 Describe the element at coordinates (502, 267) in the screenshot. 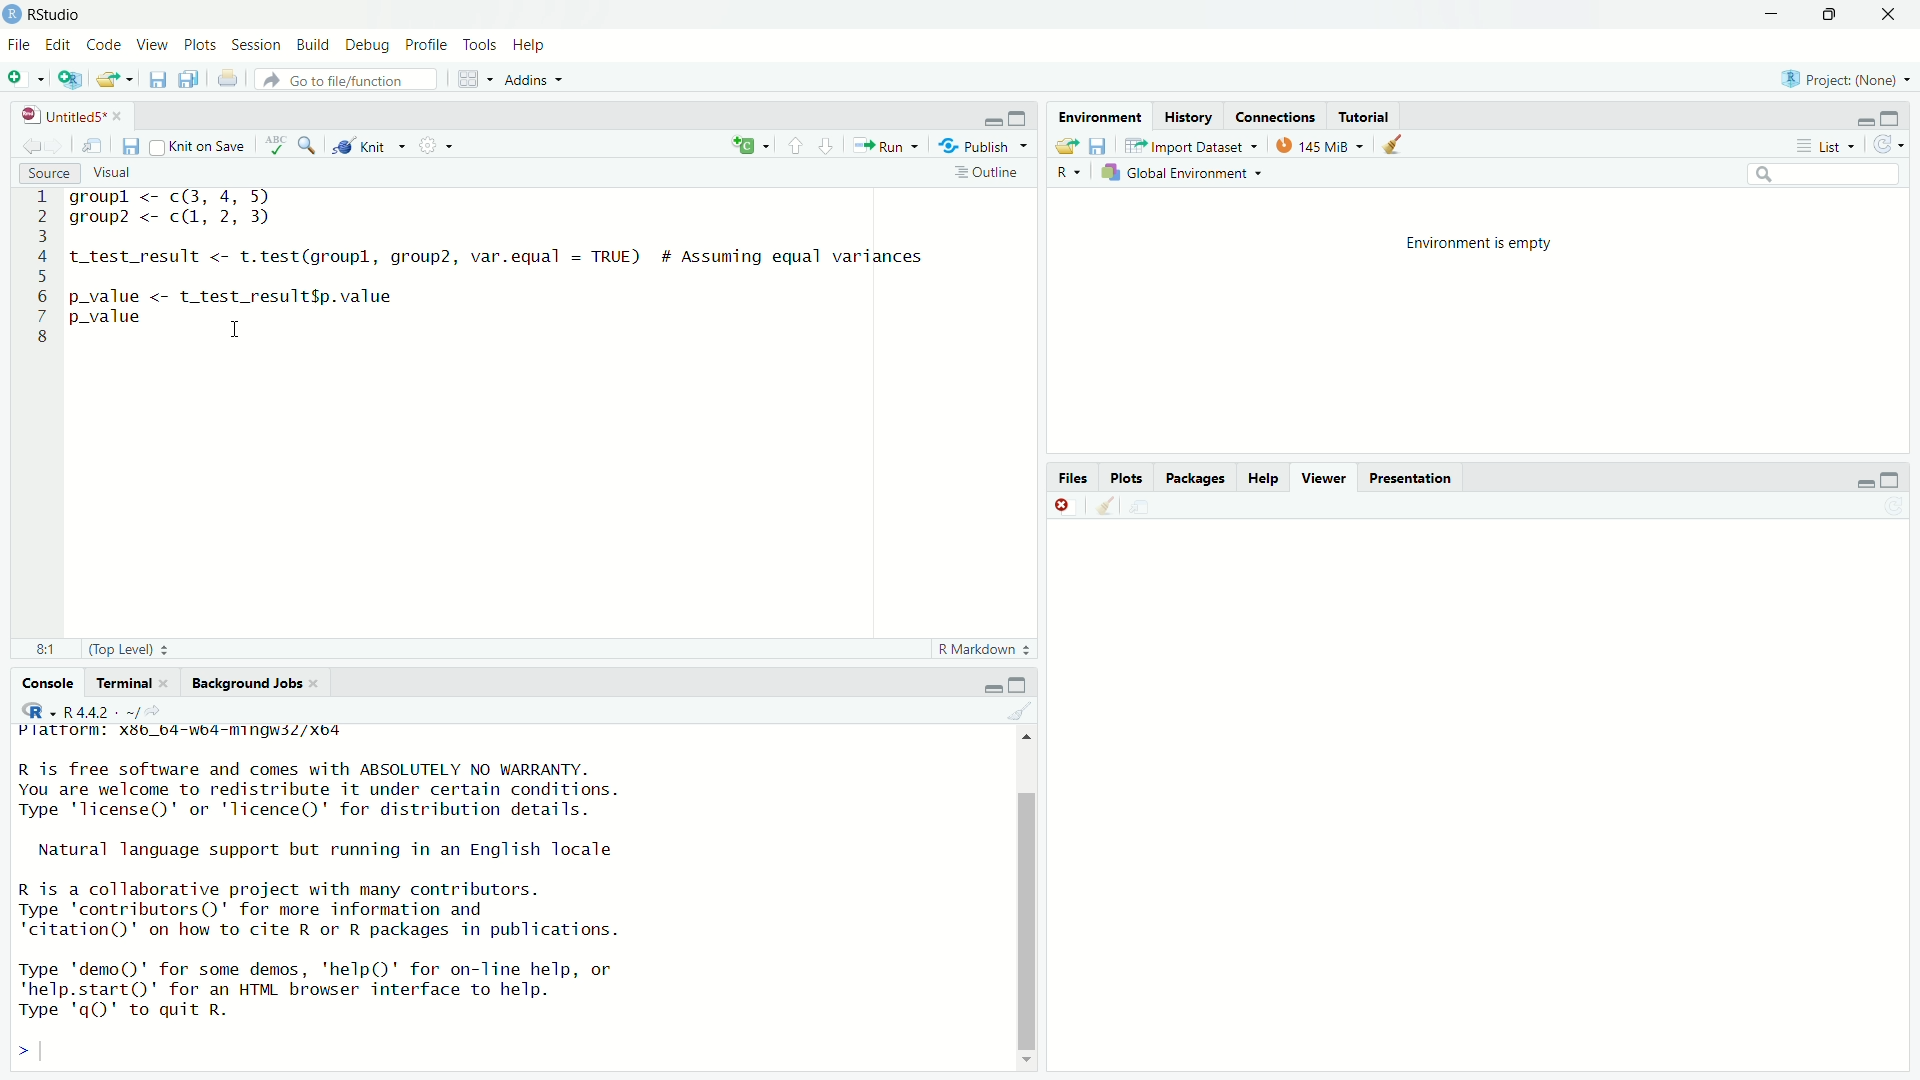

I see `groupl <- c(3, 4, >)
group? <- c(, 2, 3)

t_test_result <- t.test(groupl, group2, var.equal = TRUE) # Assuming equal variances
p_value <- t_test_result$p.value

p_value -` at that location.